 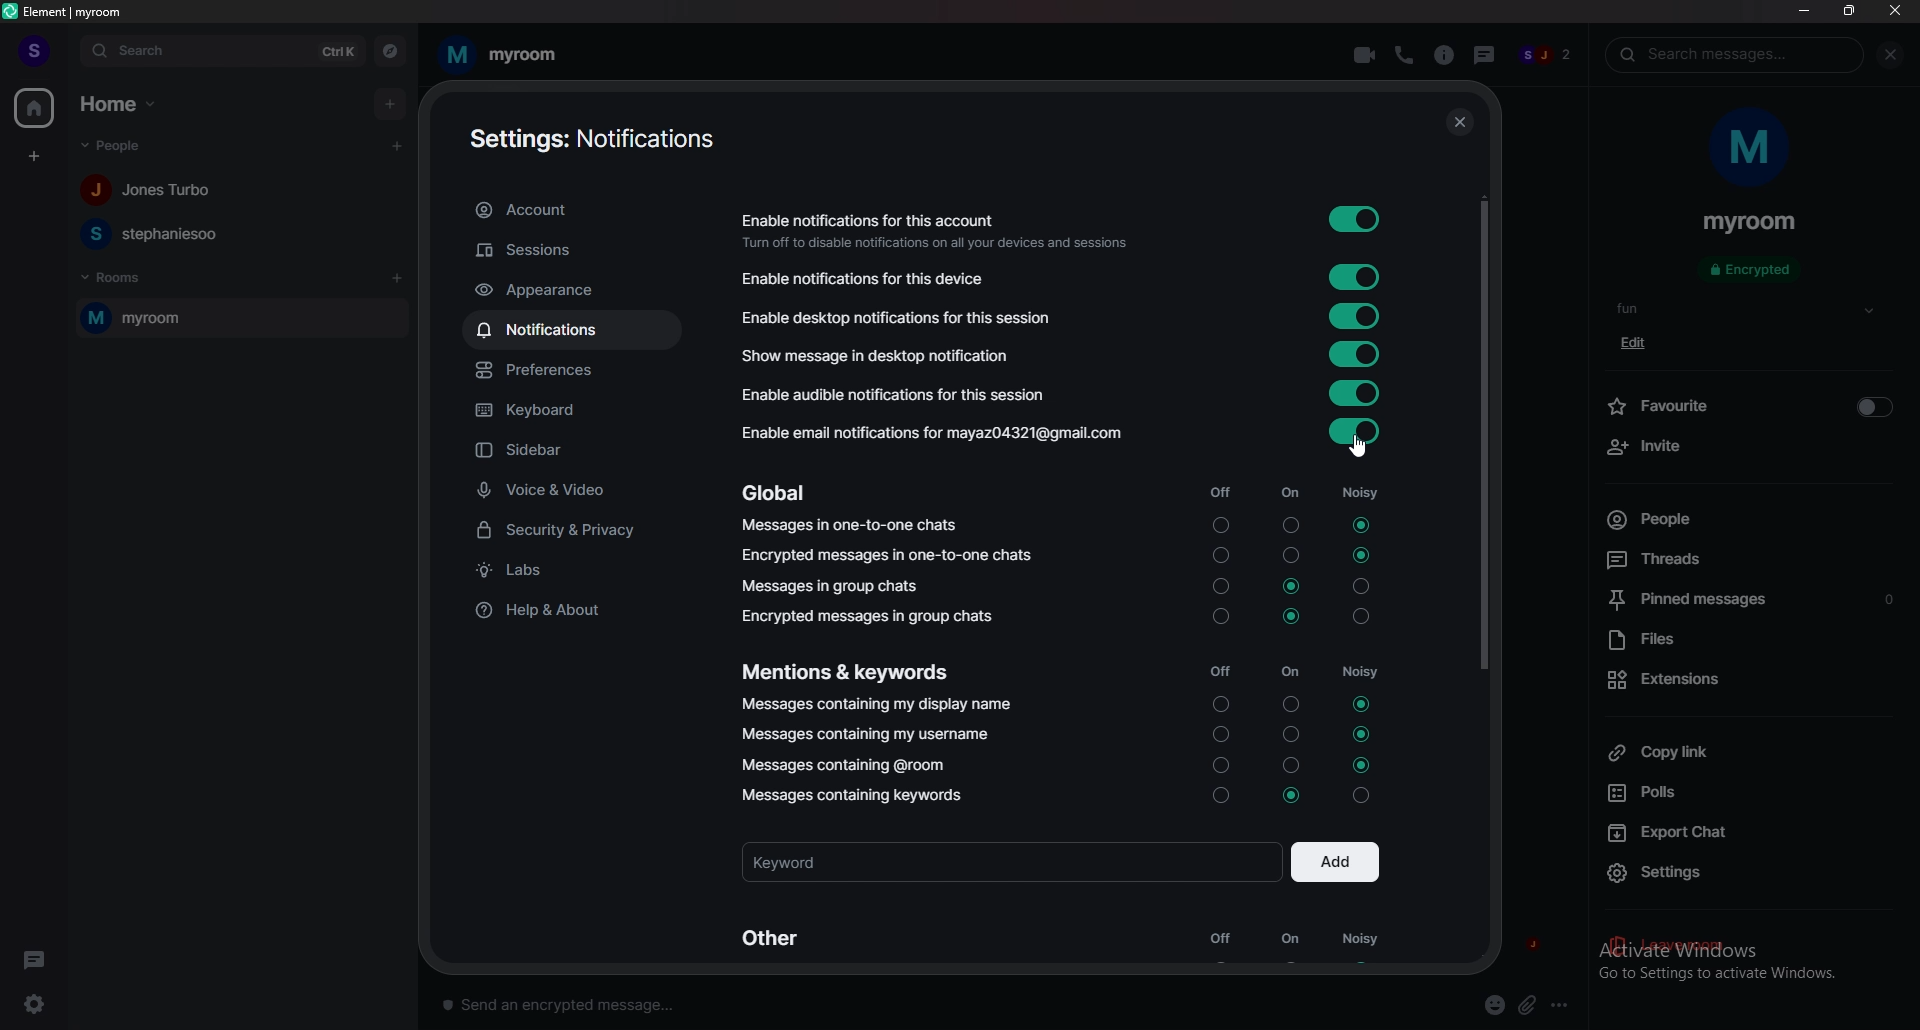 I want to click on threads, so click(x=34, y=957).